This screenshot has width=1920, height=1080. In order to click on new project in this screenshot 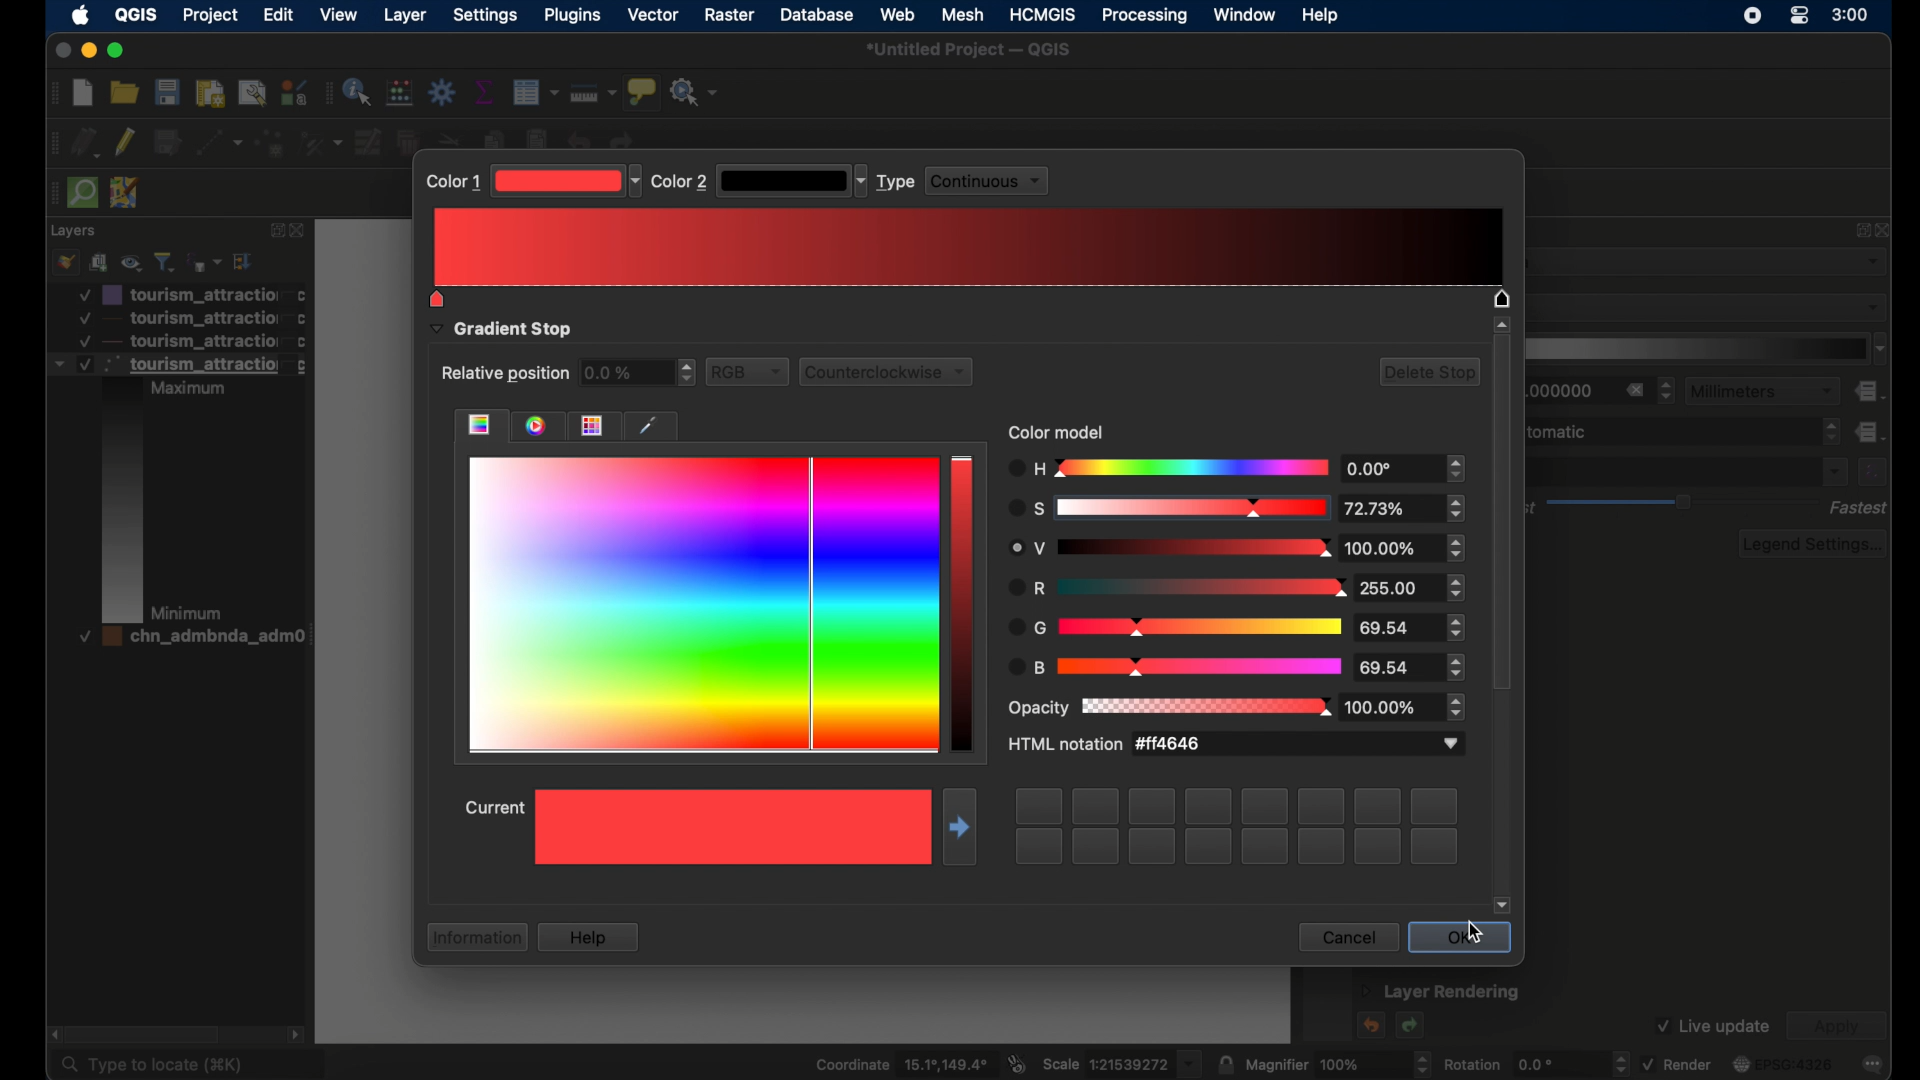, I will do `click(83, 94)`.